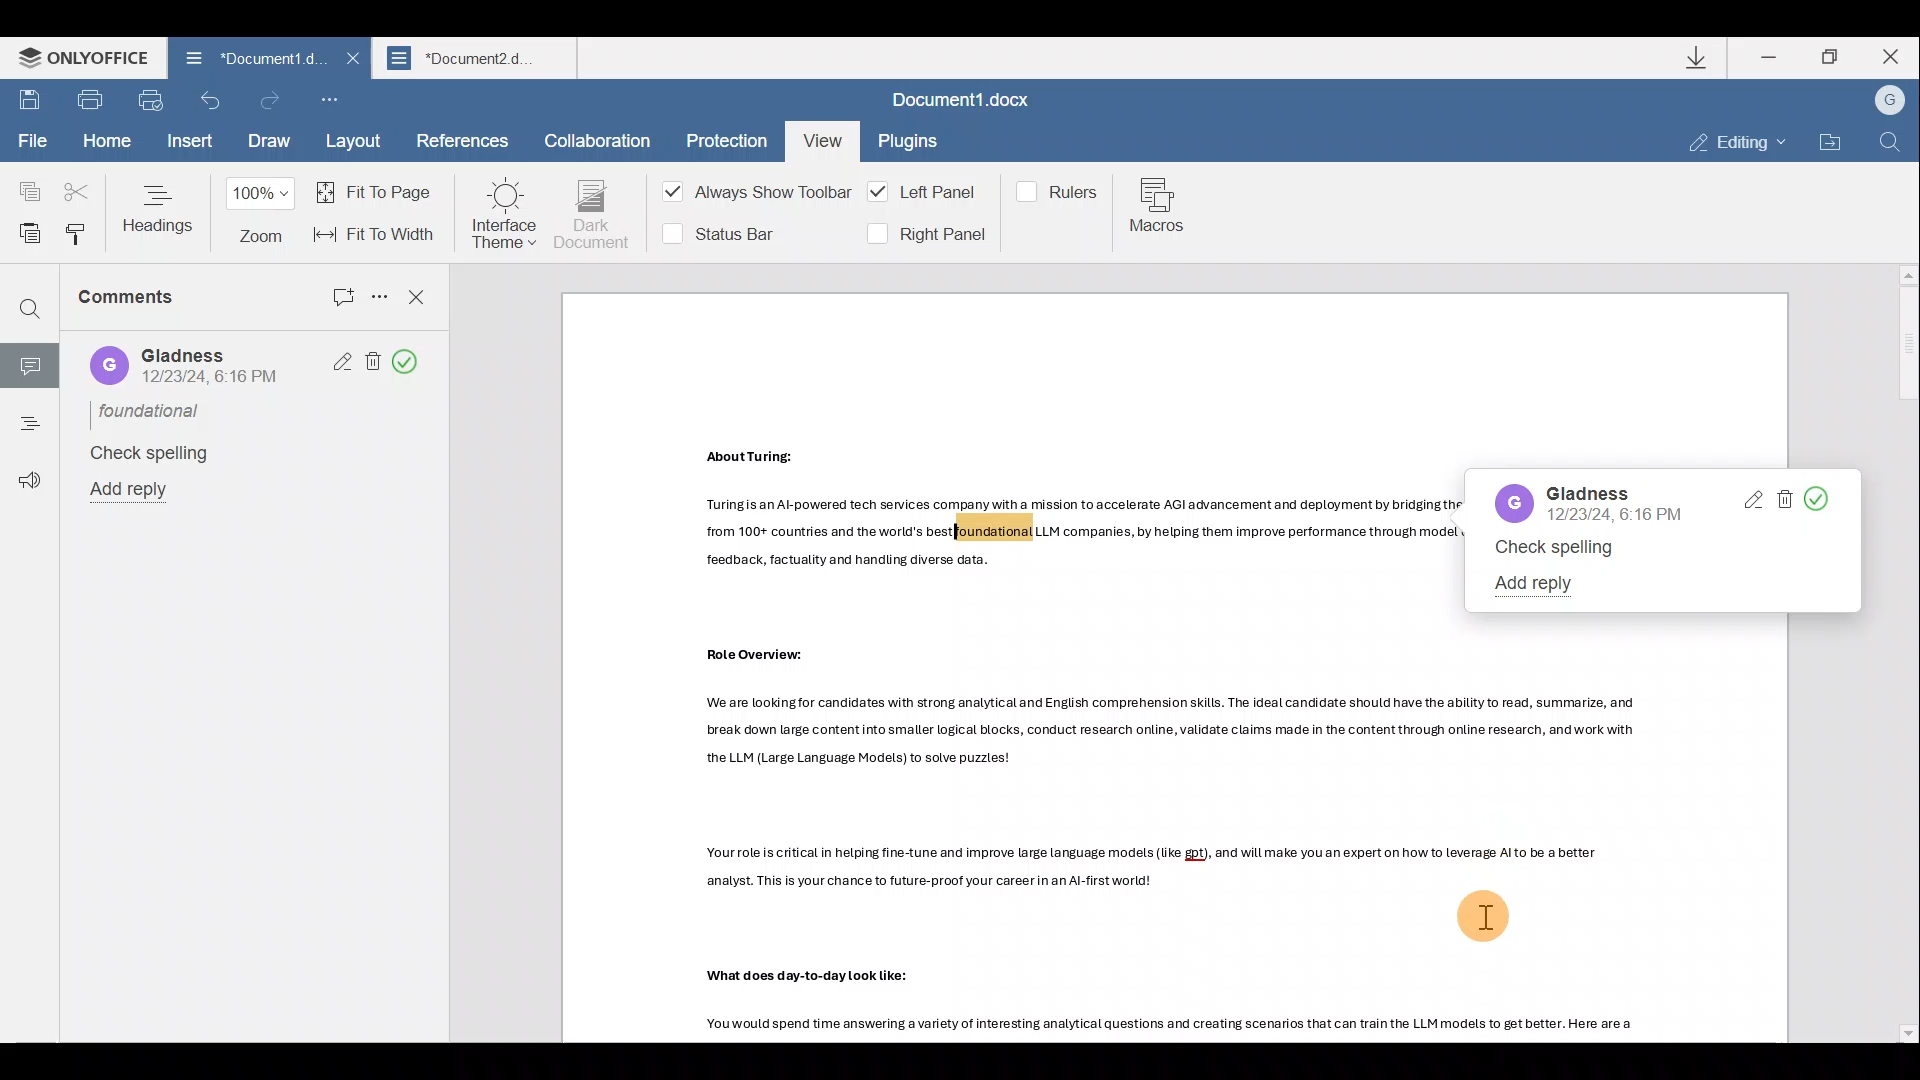  What do you see at coordinates (30, 102) in the screenshot?
I see `Save` at bounding box center [30, 102].